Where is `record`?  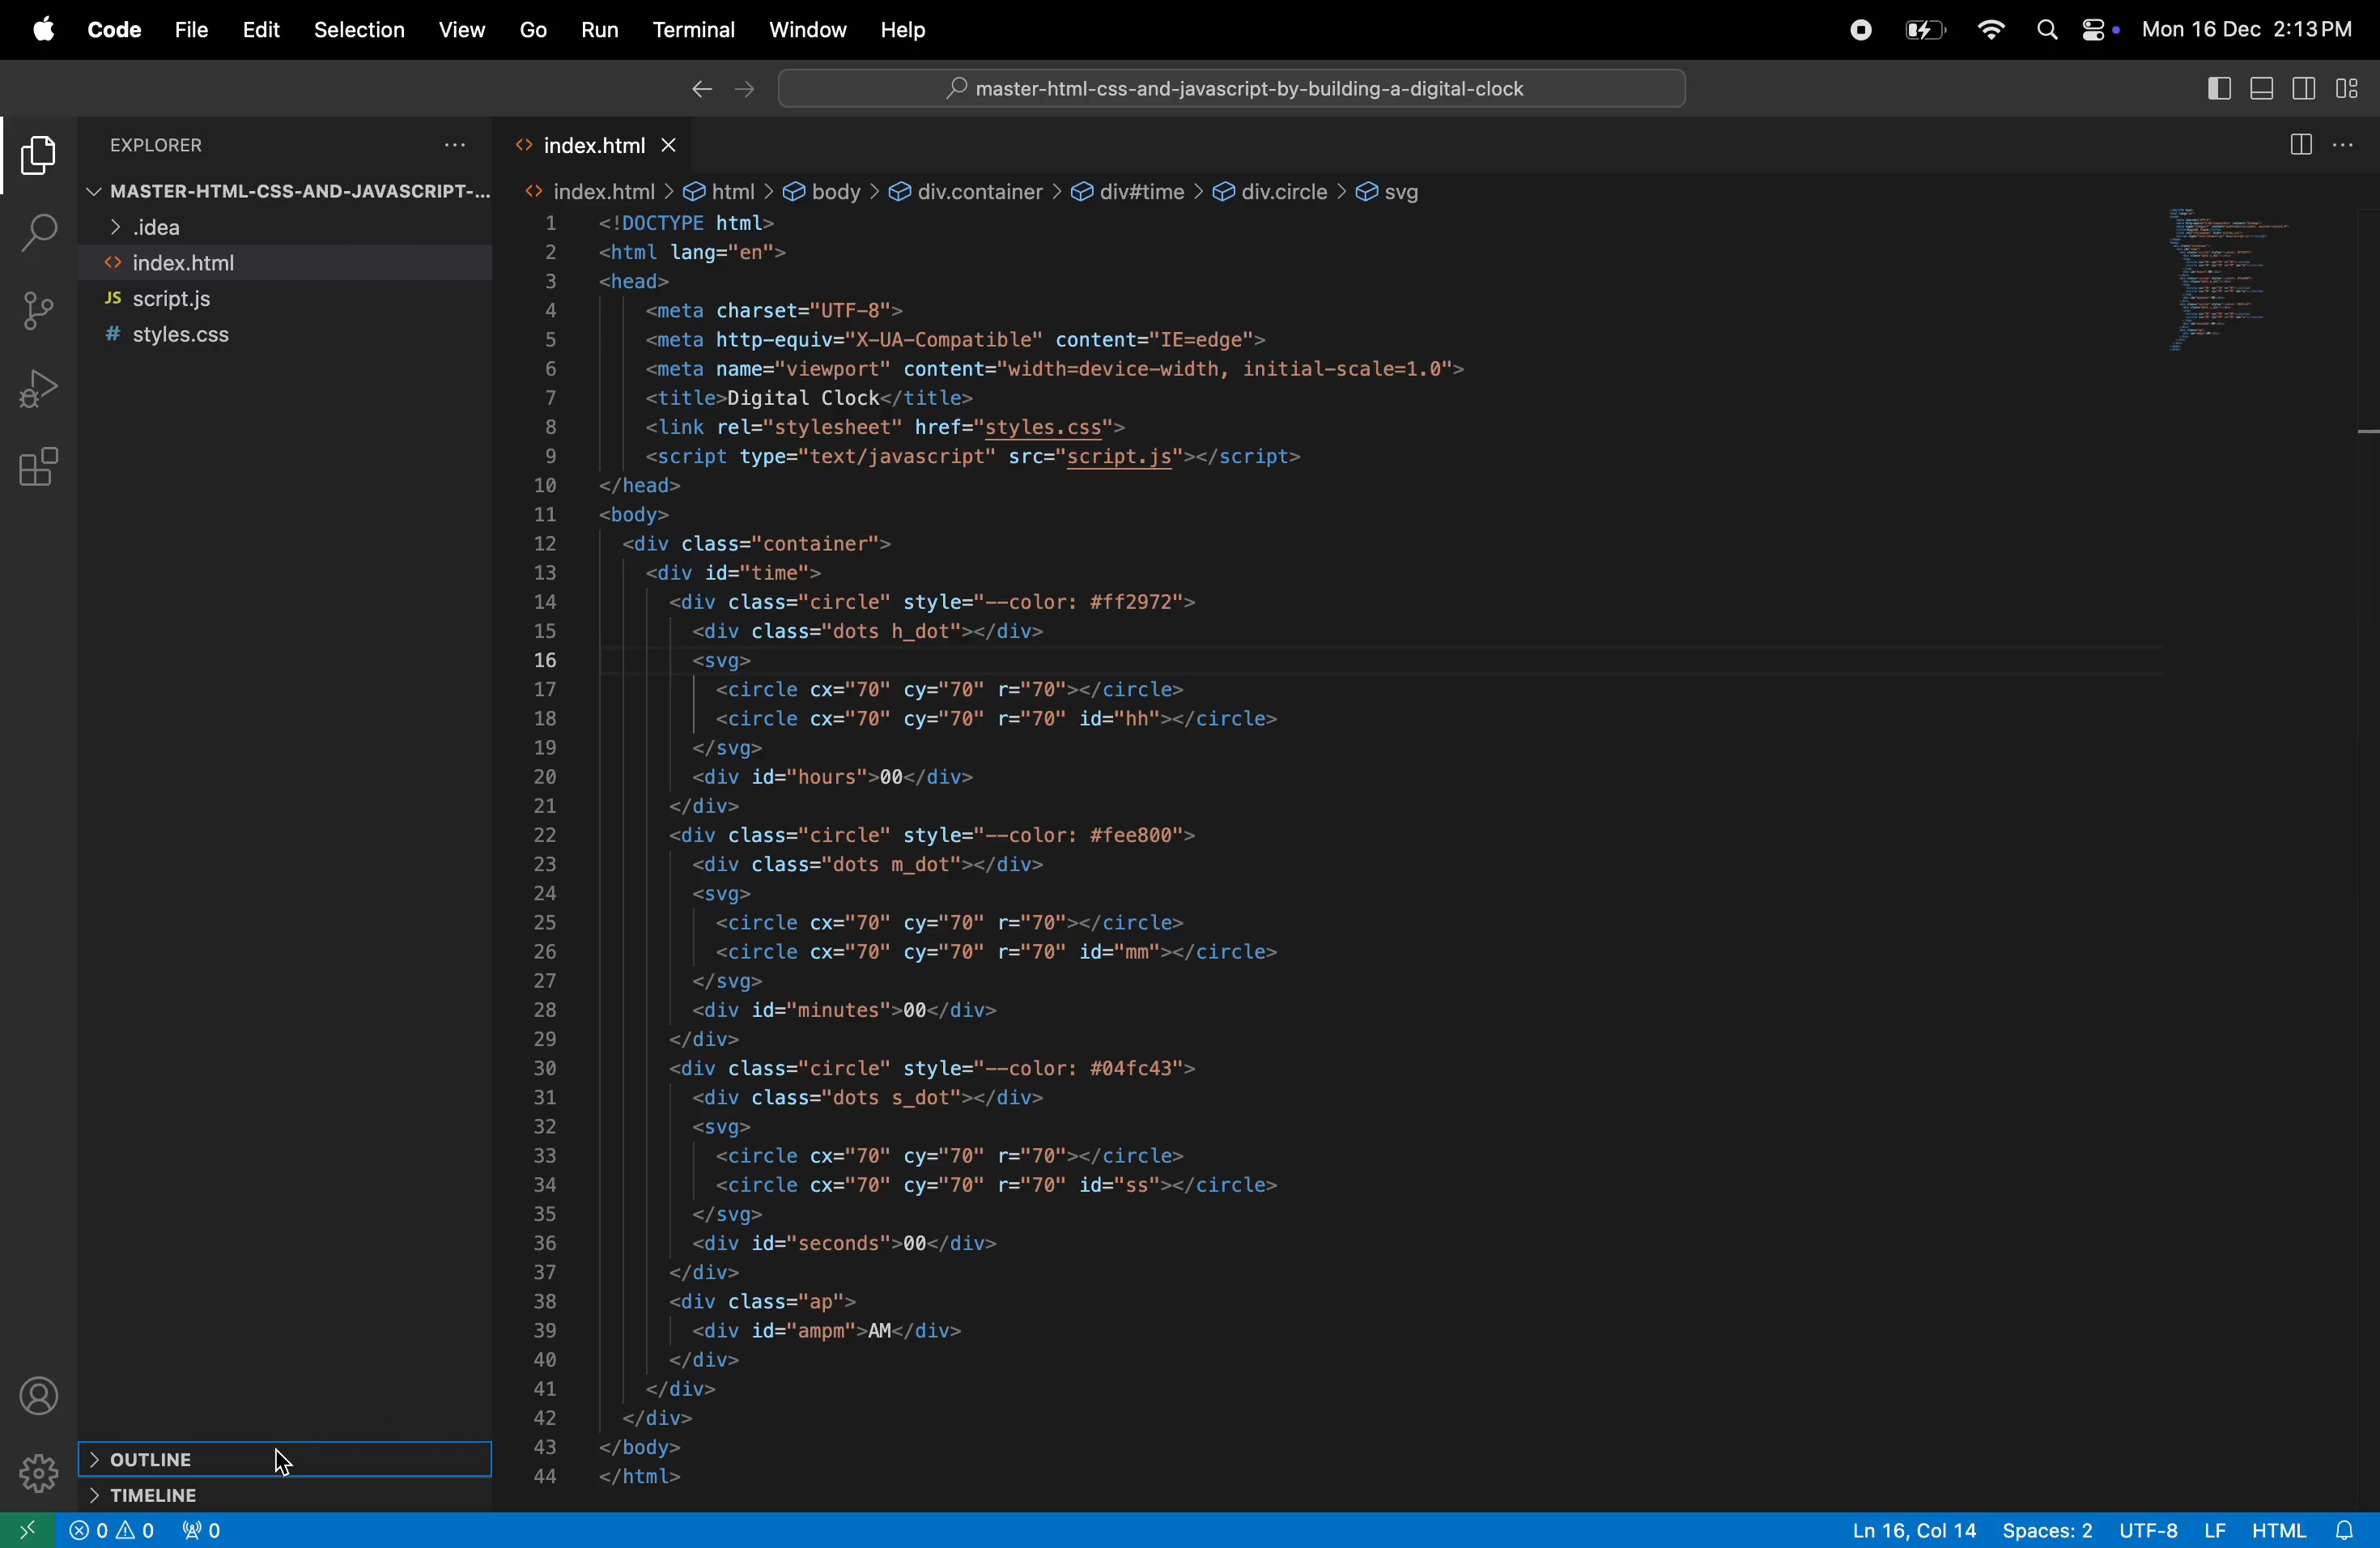 record is located at coordinates (1852, 29).